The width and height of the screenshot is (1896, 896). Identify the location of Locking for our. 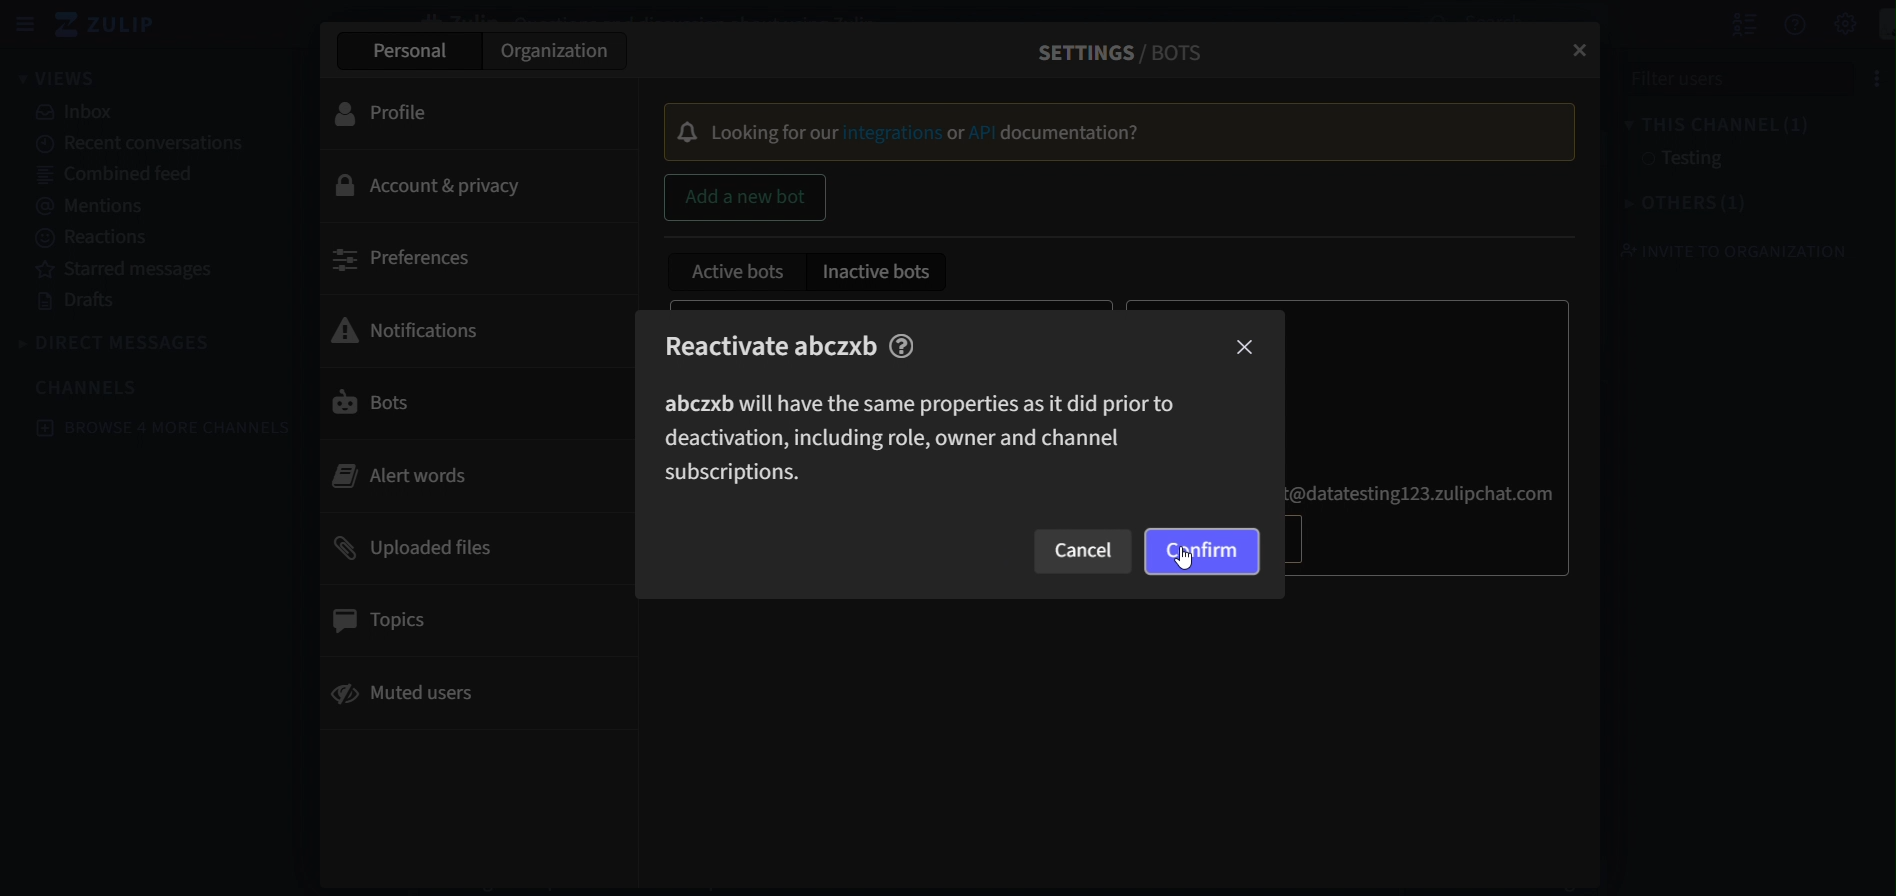
(772, 132).